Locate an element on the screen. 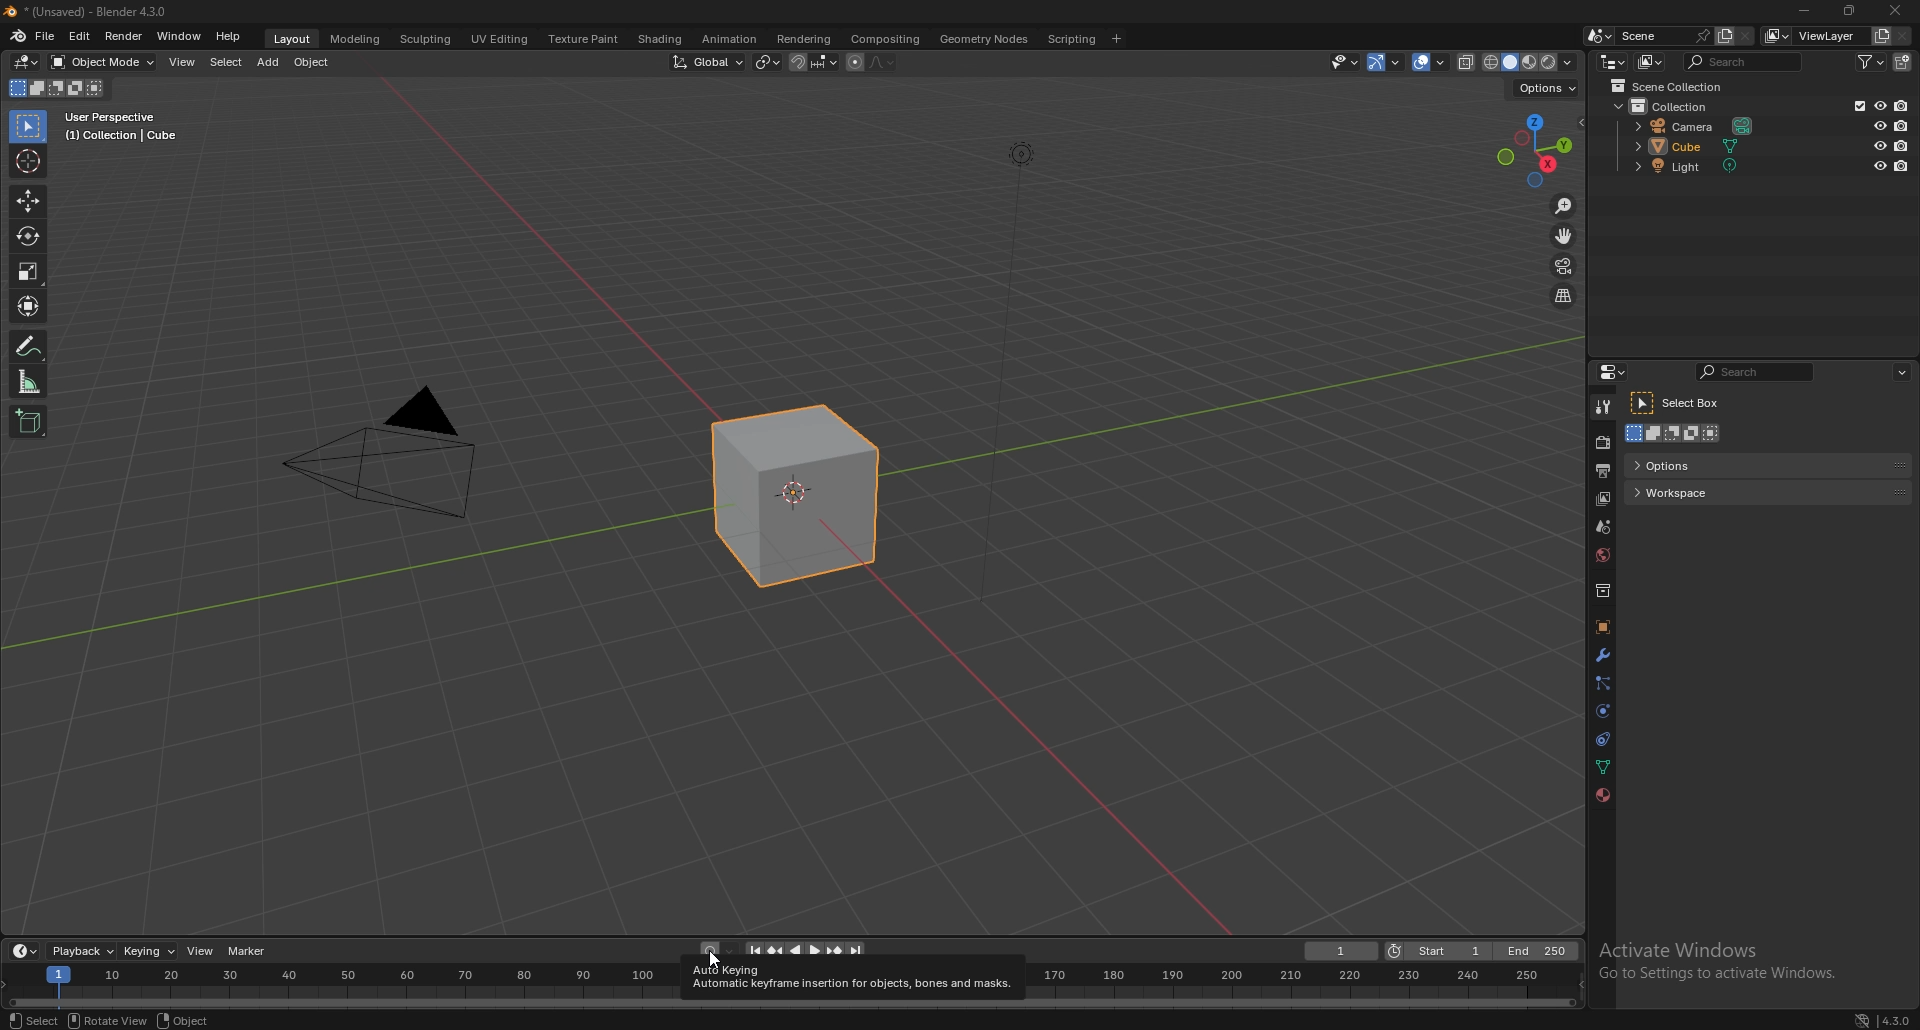  add cube is located at coordinates (29, 422).